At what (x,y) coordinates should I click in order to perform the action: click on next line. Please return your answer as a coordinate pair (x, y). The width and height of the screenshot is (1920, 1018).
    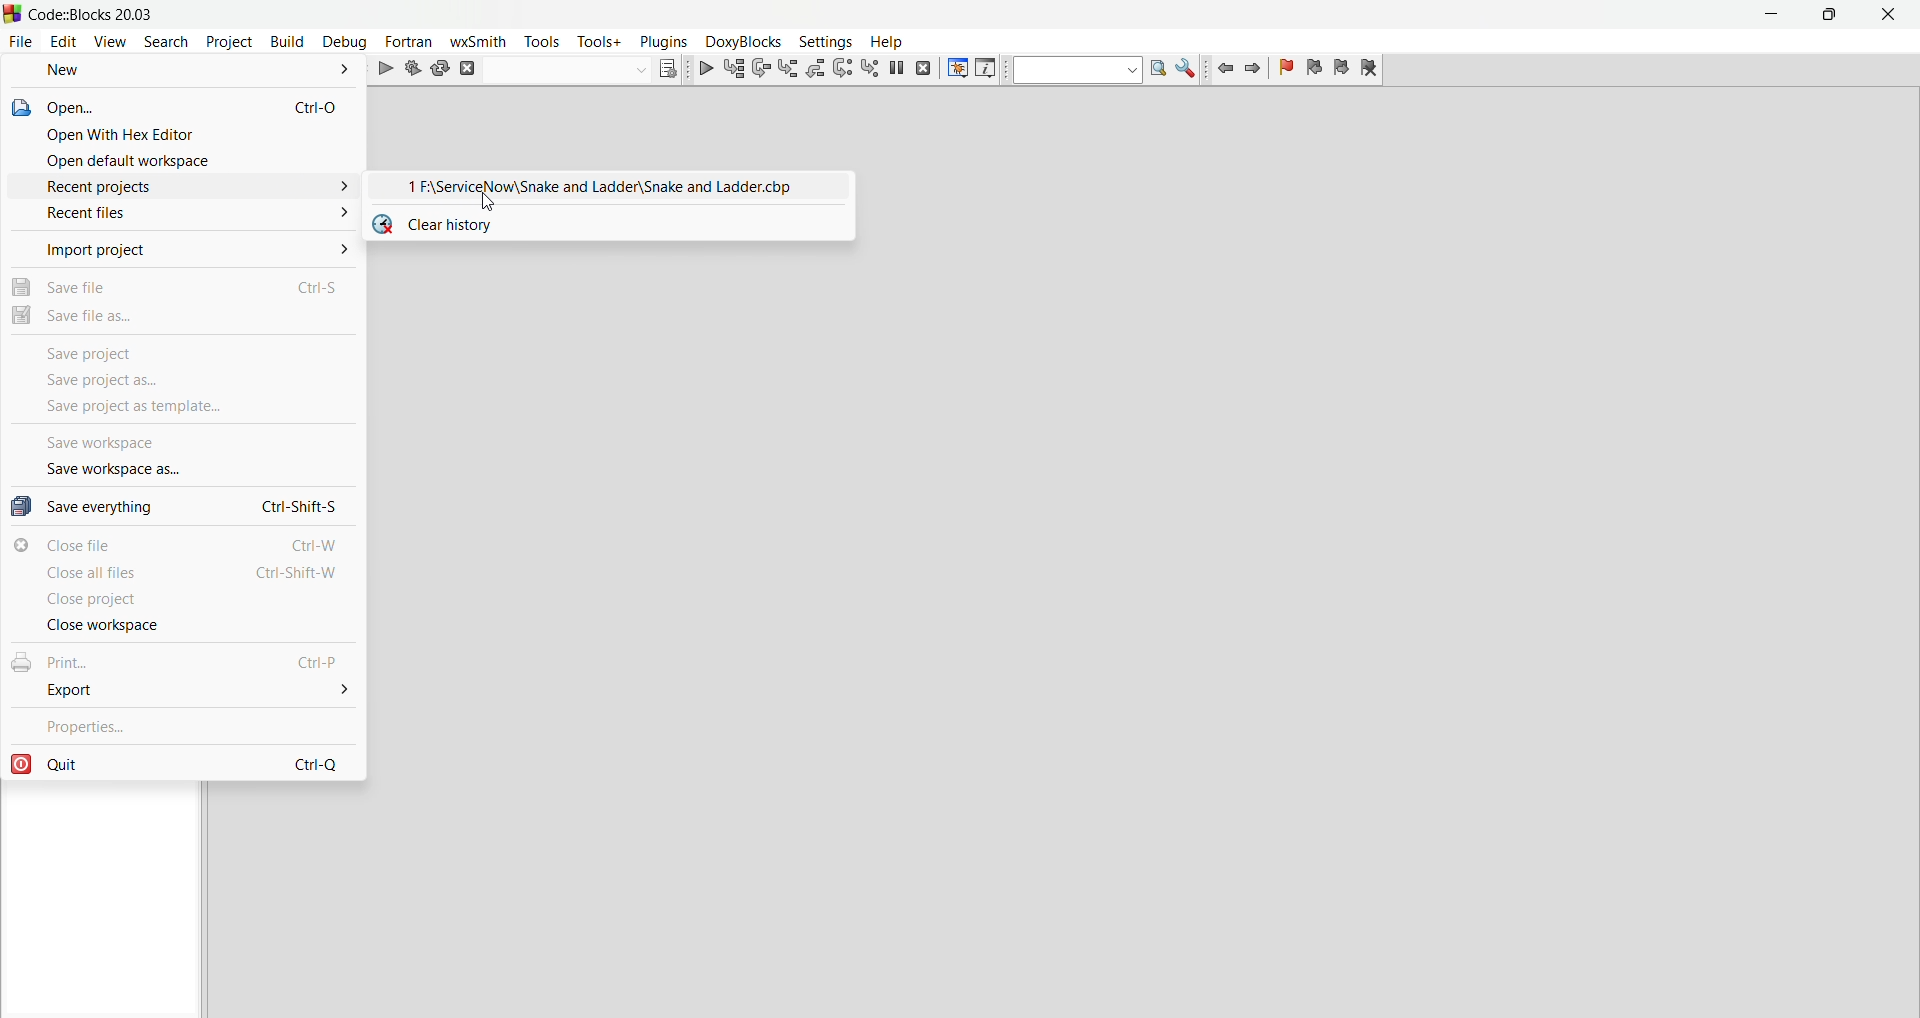
    Looking at the image, I should click on (762, 70).